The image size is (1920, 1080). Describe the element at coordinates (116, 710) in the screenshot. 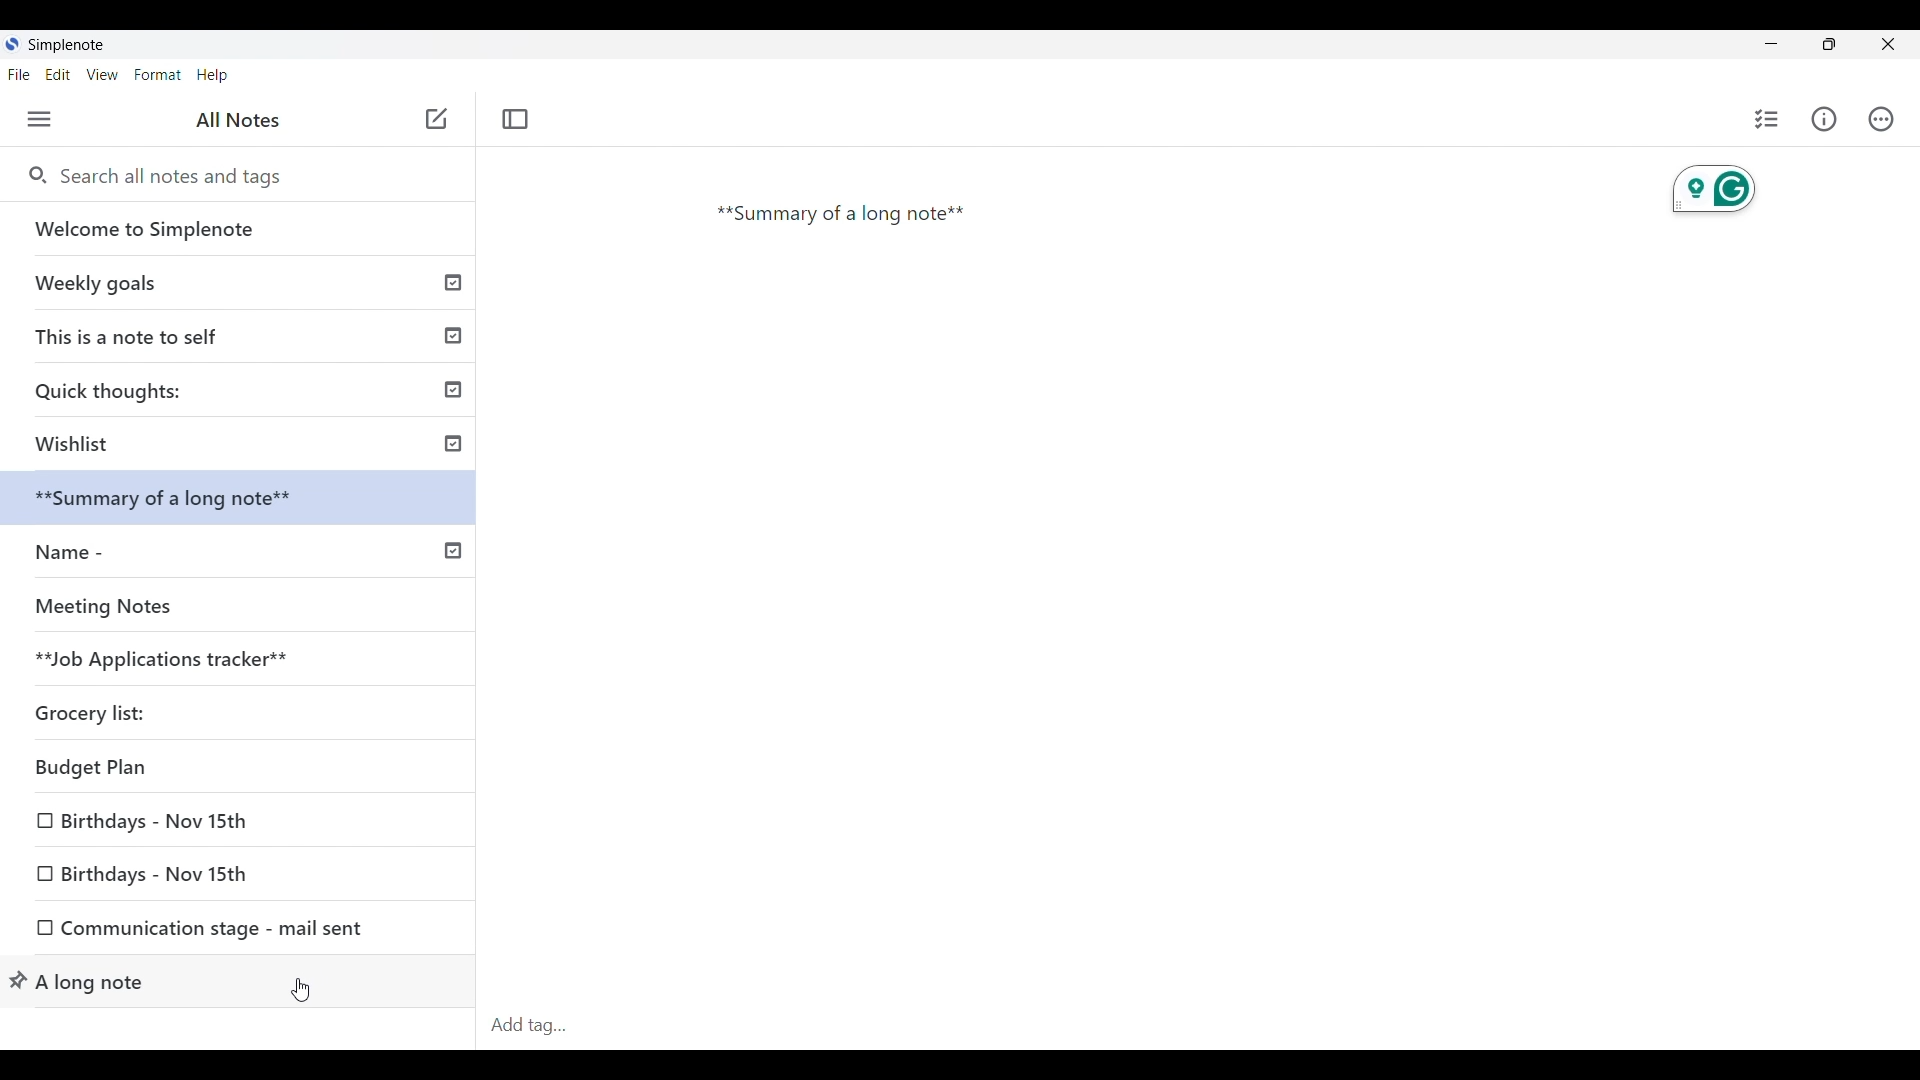

I see `Grocery list:` at that location.